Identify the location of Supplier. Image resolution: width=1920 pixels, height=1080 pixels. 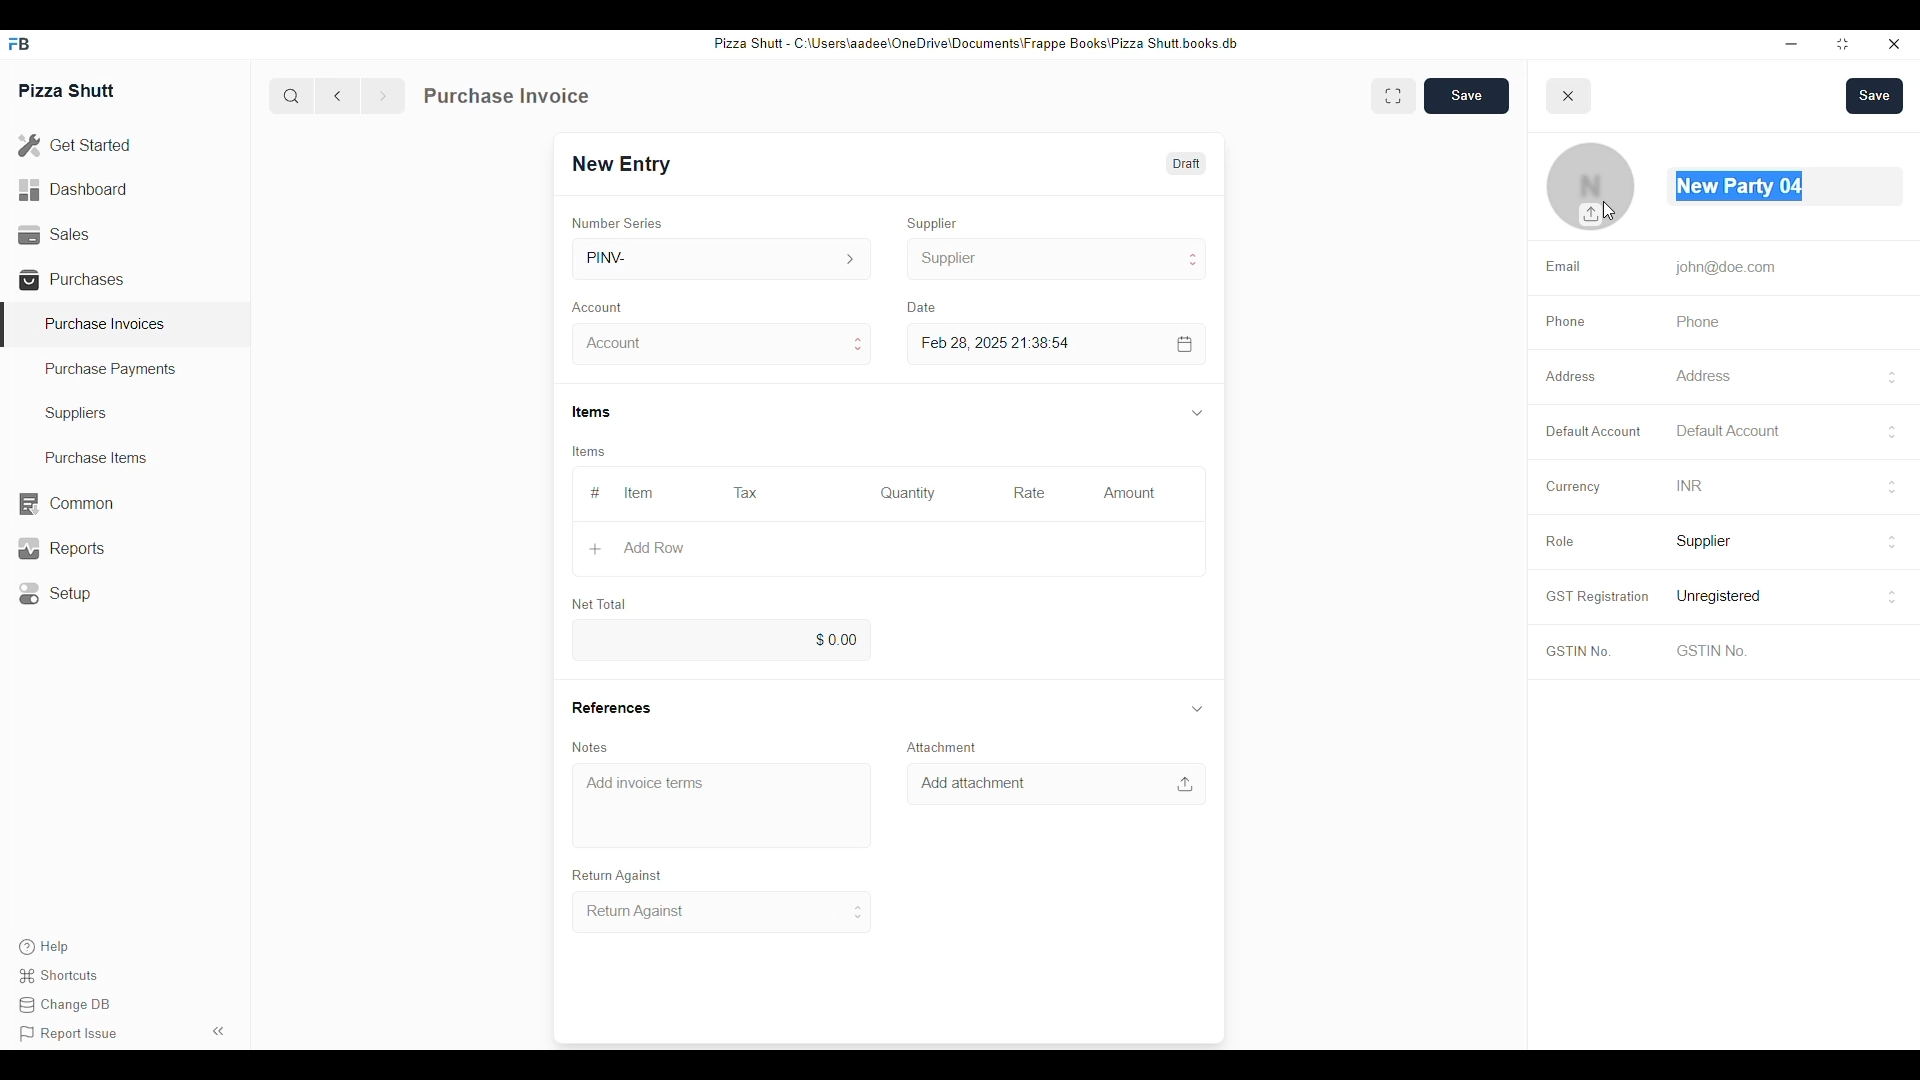
(933, 223).